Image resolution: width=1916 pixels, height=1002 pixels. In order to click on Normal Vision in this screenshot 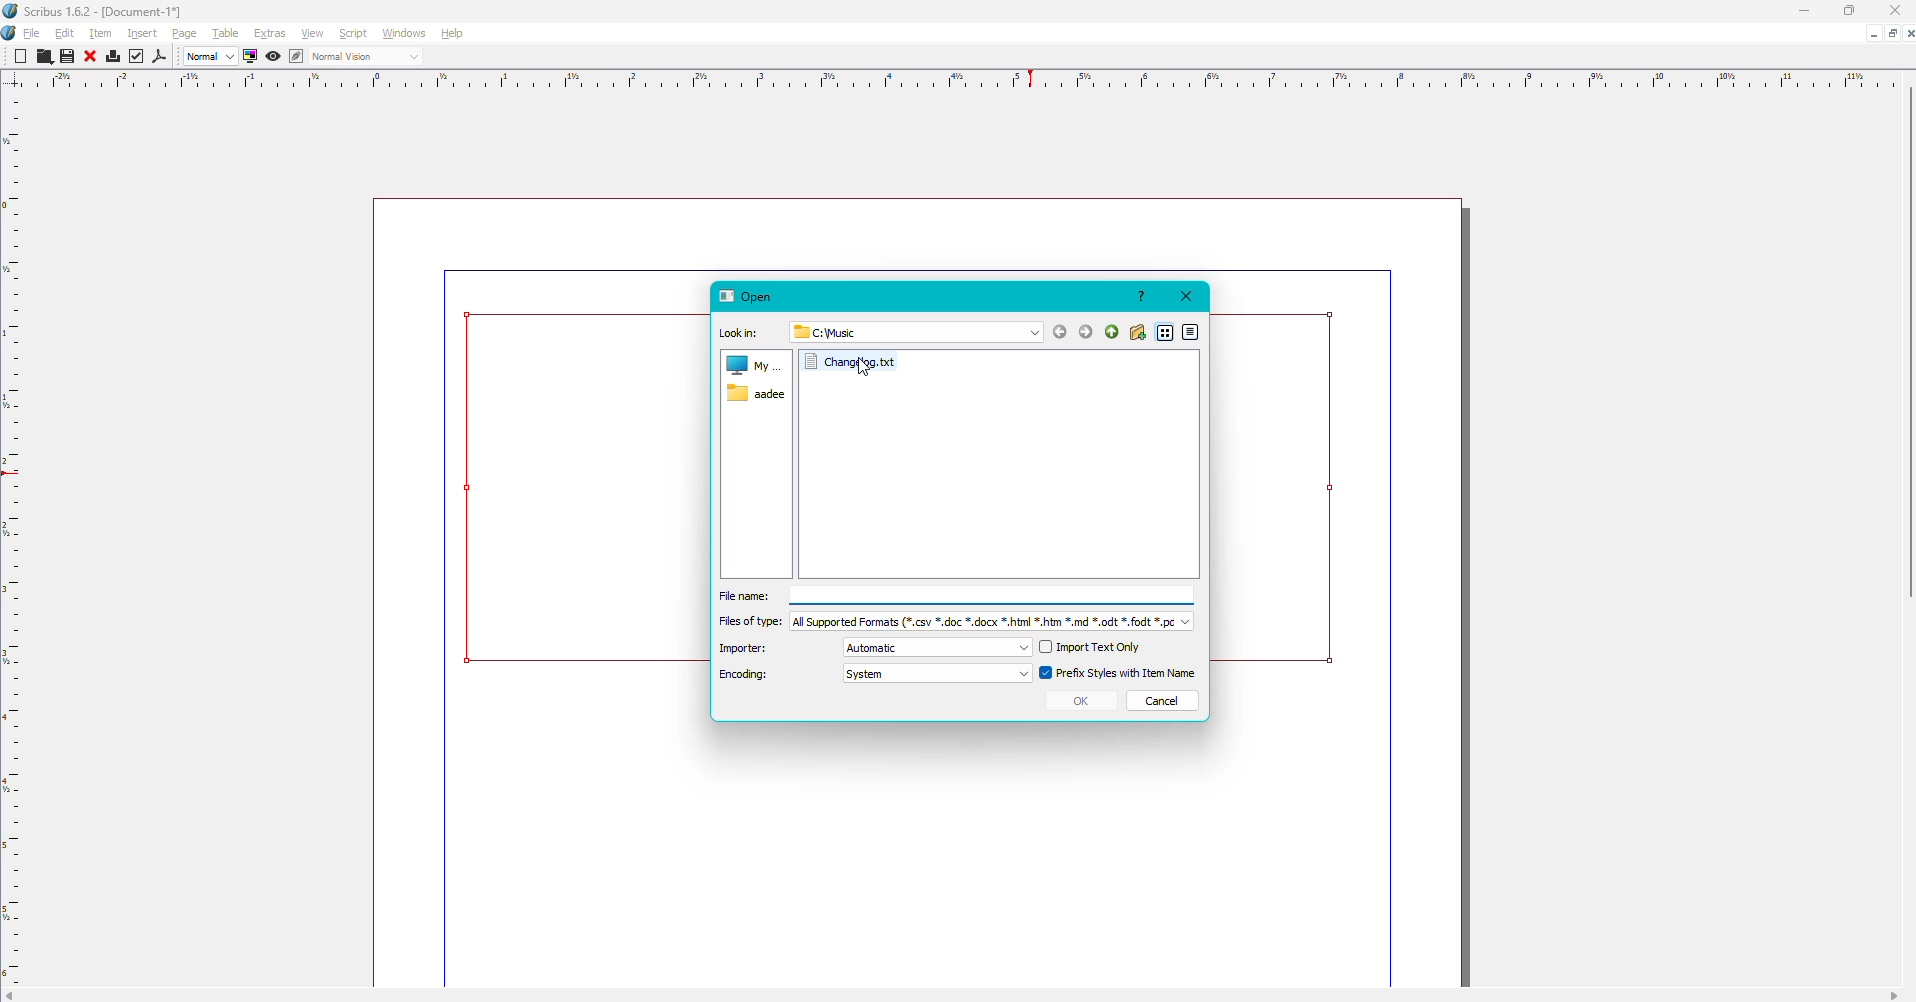, I will do `click(358, 57)`.